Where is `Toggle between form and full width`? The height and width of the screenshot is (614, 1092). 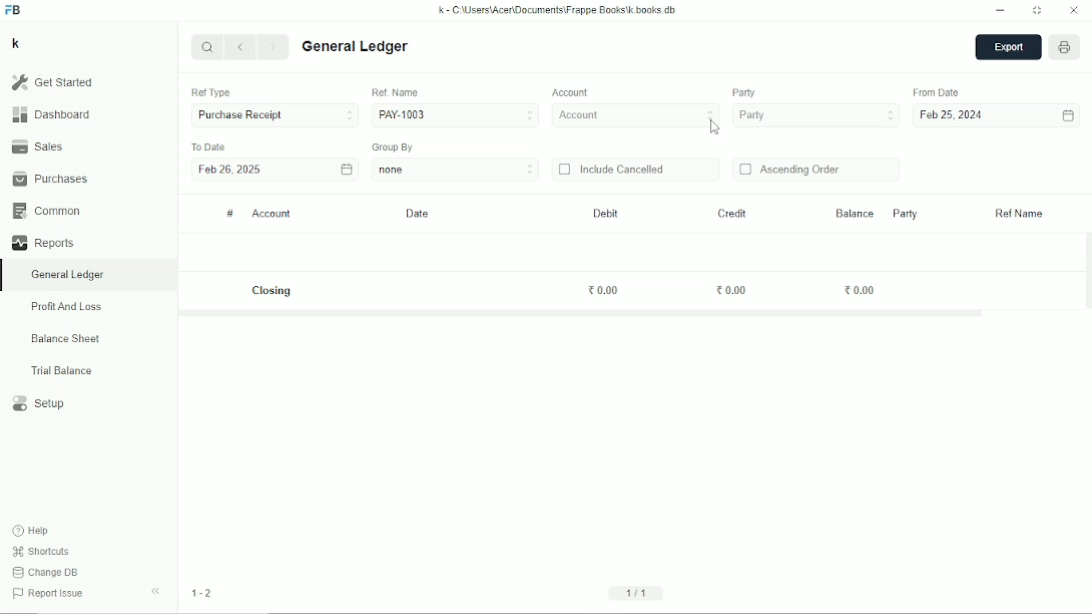
Toggle between form and full width is located at coordinates (1037, 11).